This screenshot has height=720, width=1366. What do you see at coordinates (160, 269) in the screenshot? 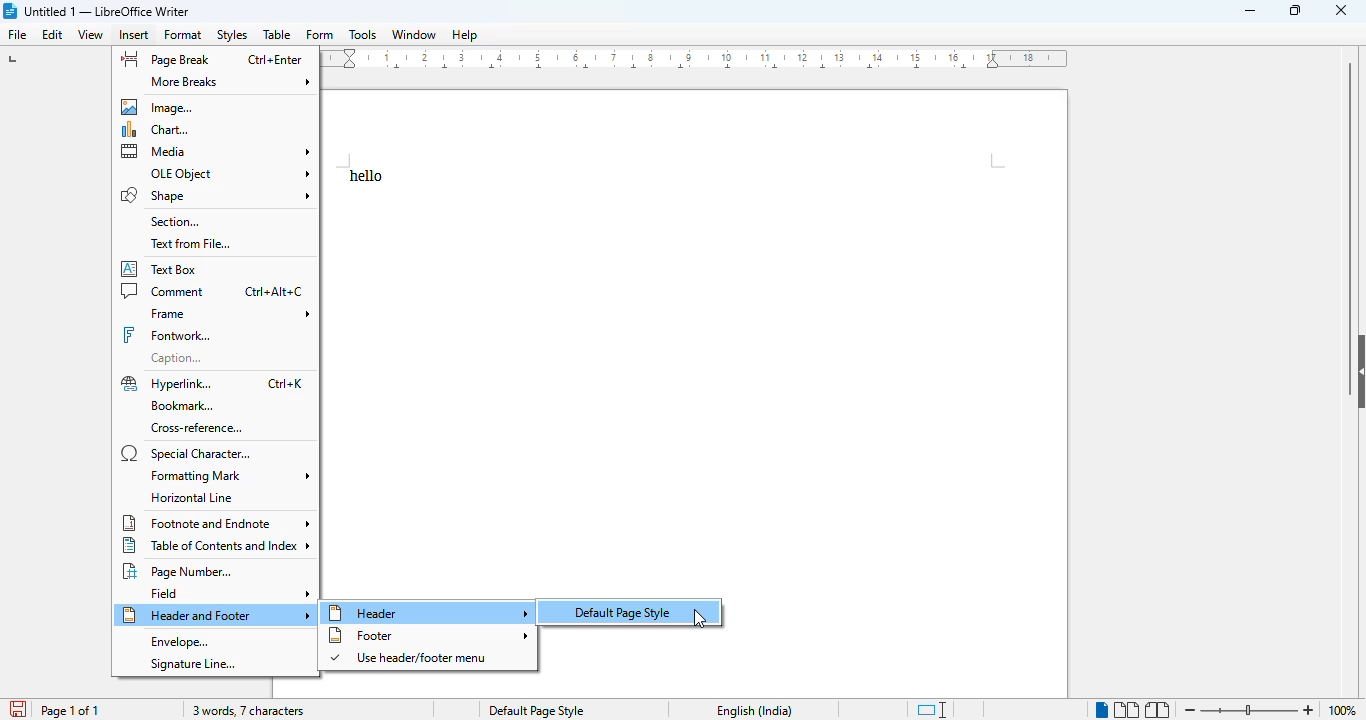
I see `text box` at bounding box center [160, 269].